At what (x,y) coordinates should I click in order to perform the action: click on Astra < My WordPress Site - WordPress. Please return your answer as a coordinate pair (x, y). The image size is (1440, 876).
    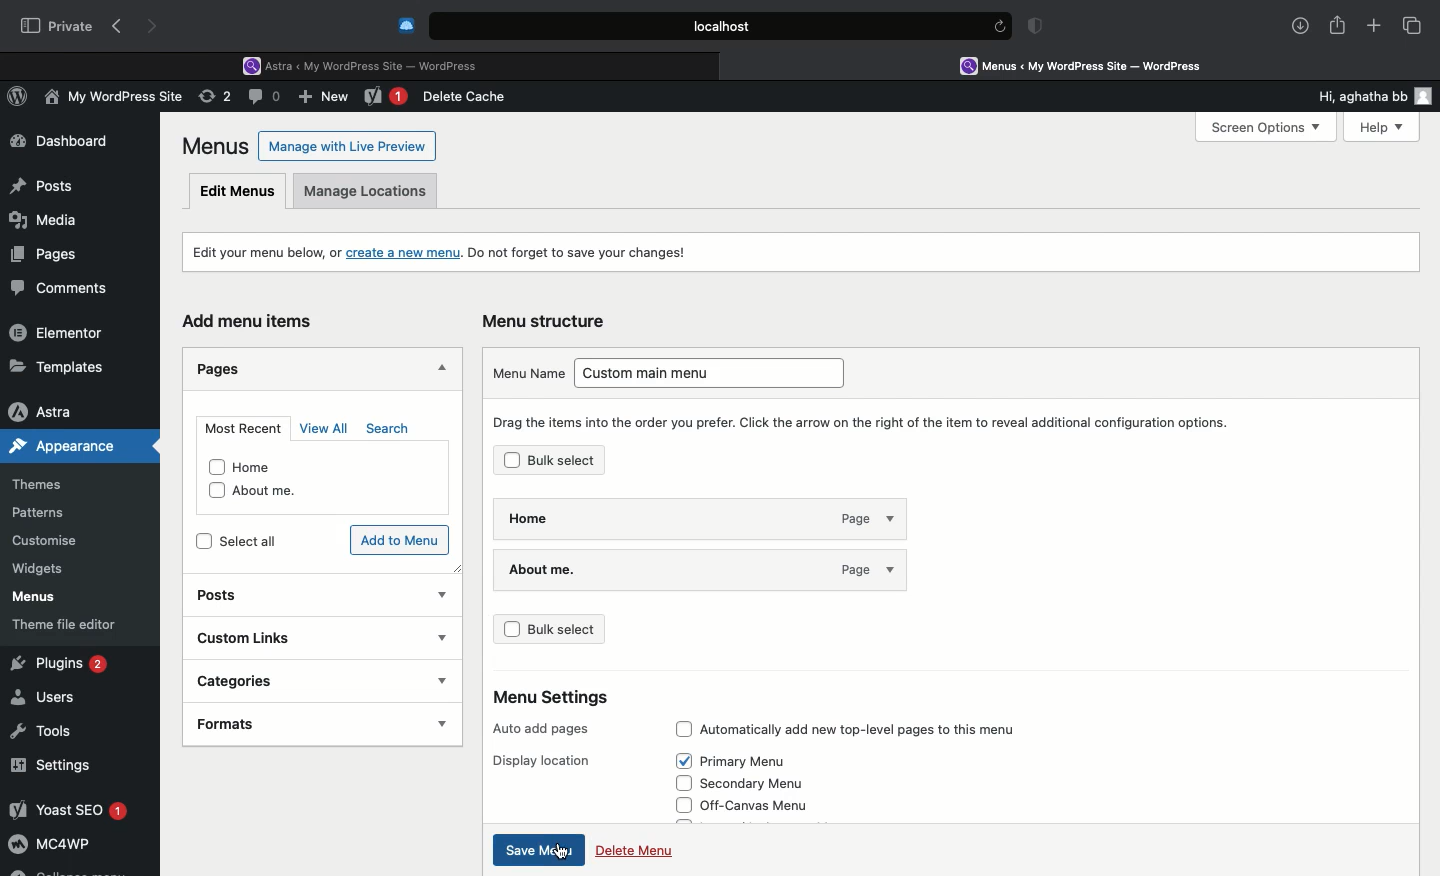
    Looking at the image, I should click on (367, 64).